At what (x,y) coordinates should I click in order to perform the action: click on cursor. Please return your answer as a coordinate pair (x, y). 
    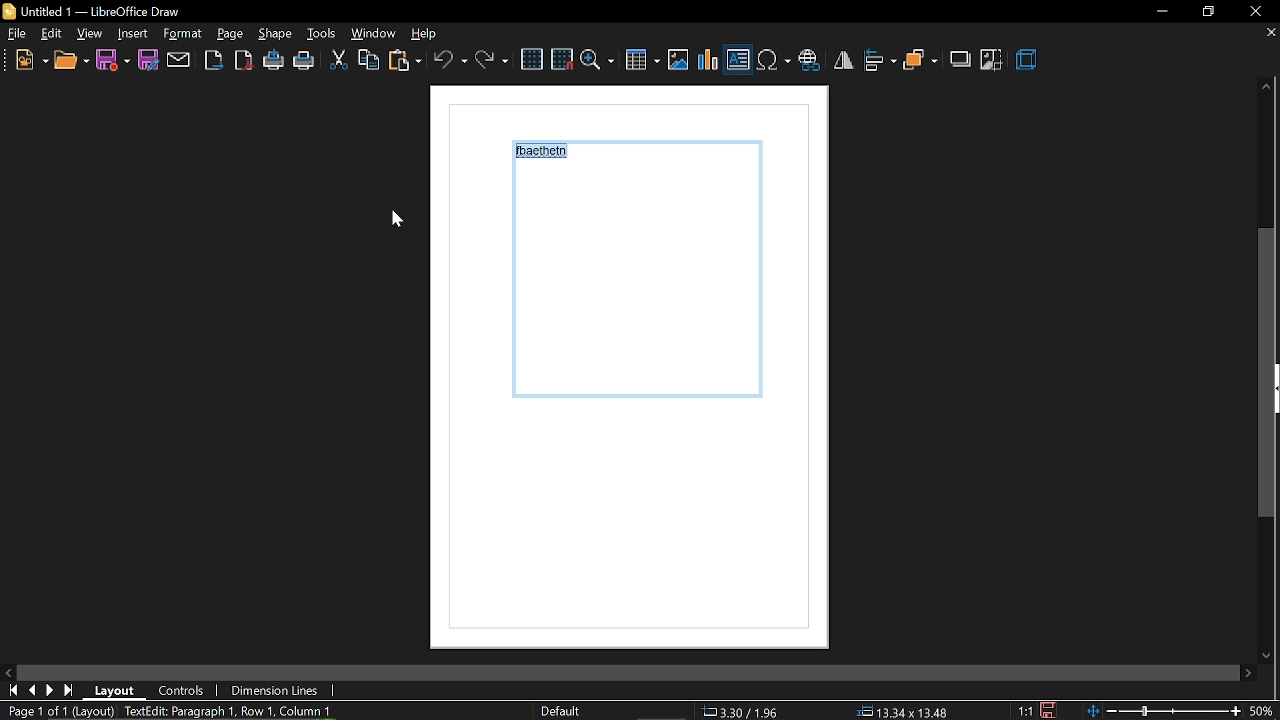
    Looking at the image, I should click on (398, 217).